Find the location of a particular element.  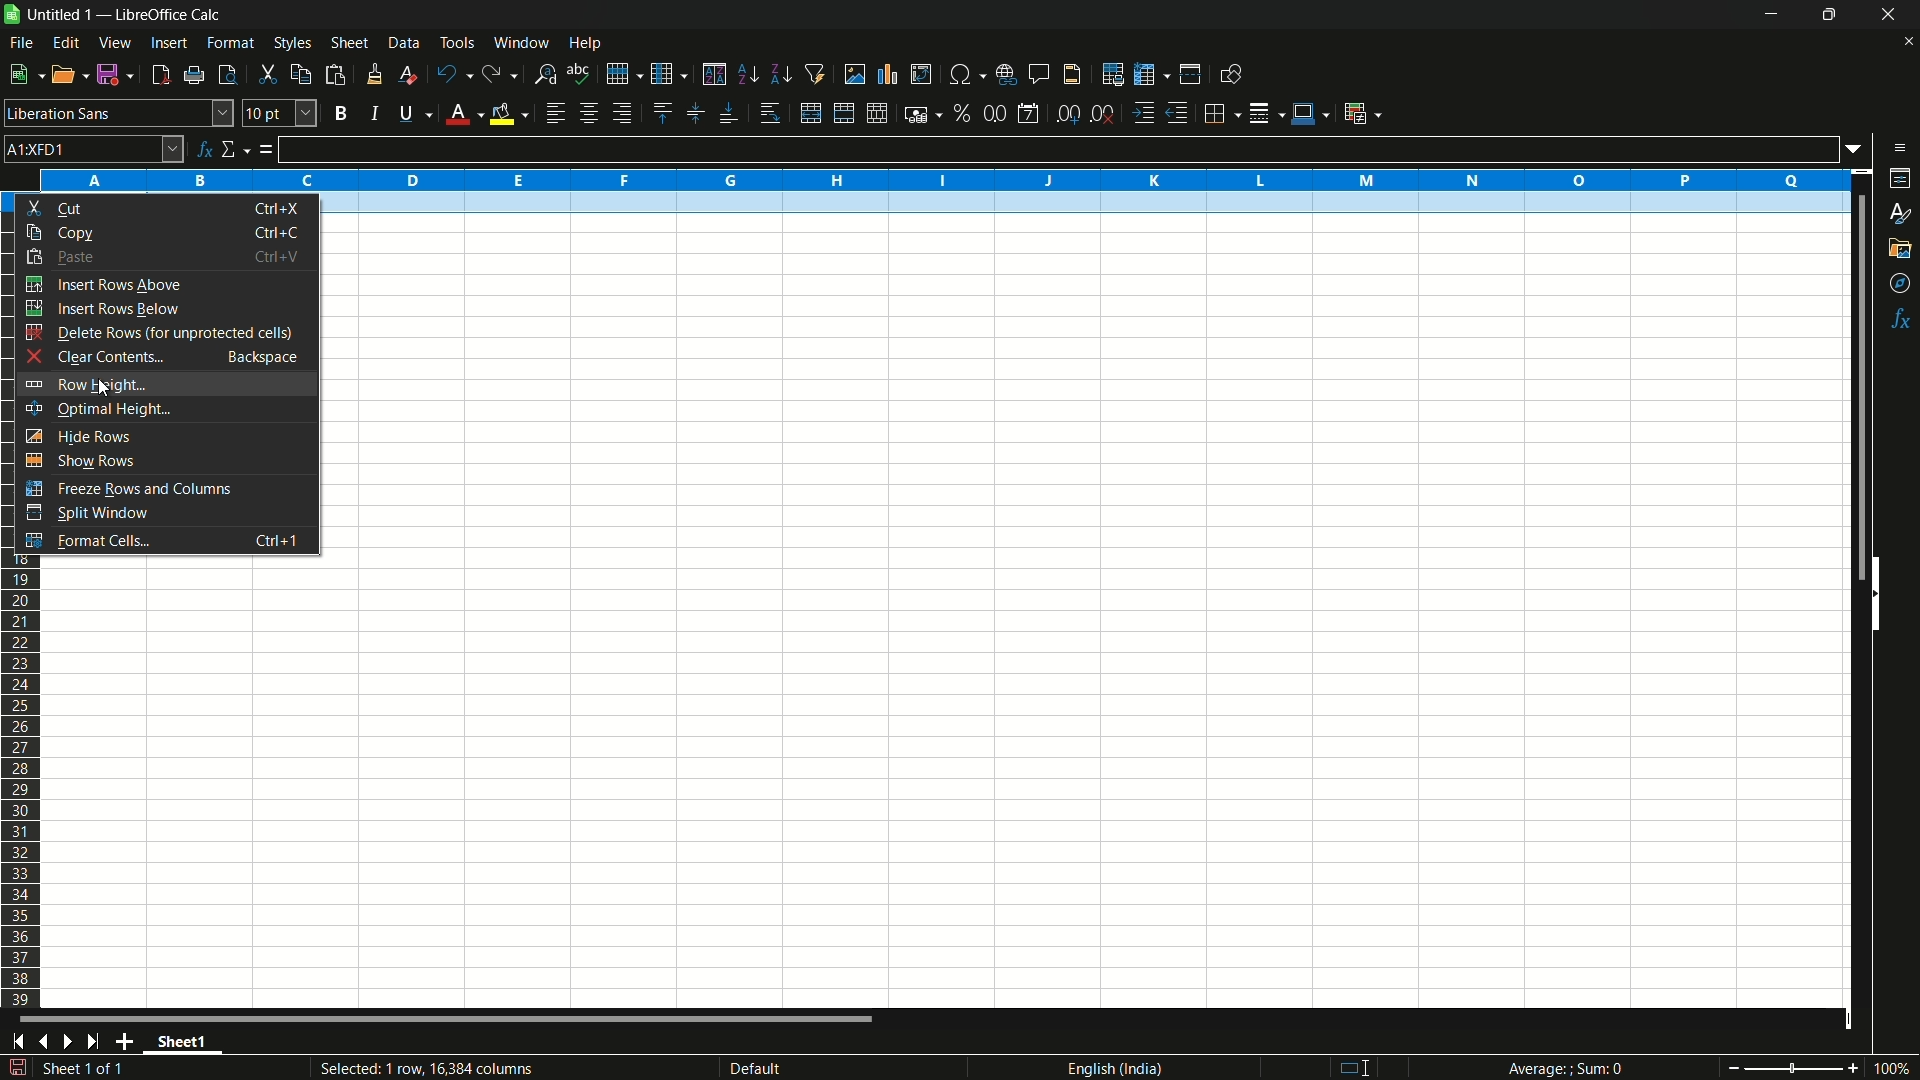

workspace is located at coordinates (941, 786).